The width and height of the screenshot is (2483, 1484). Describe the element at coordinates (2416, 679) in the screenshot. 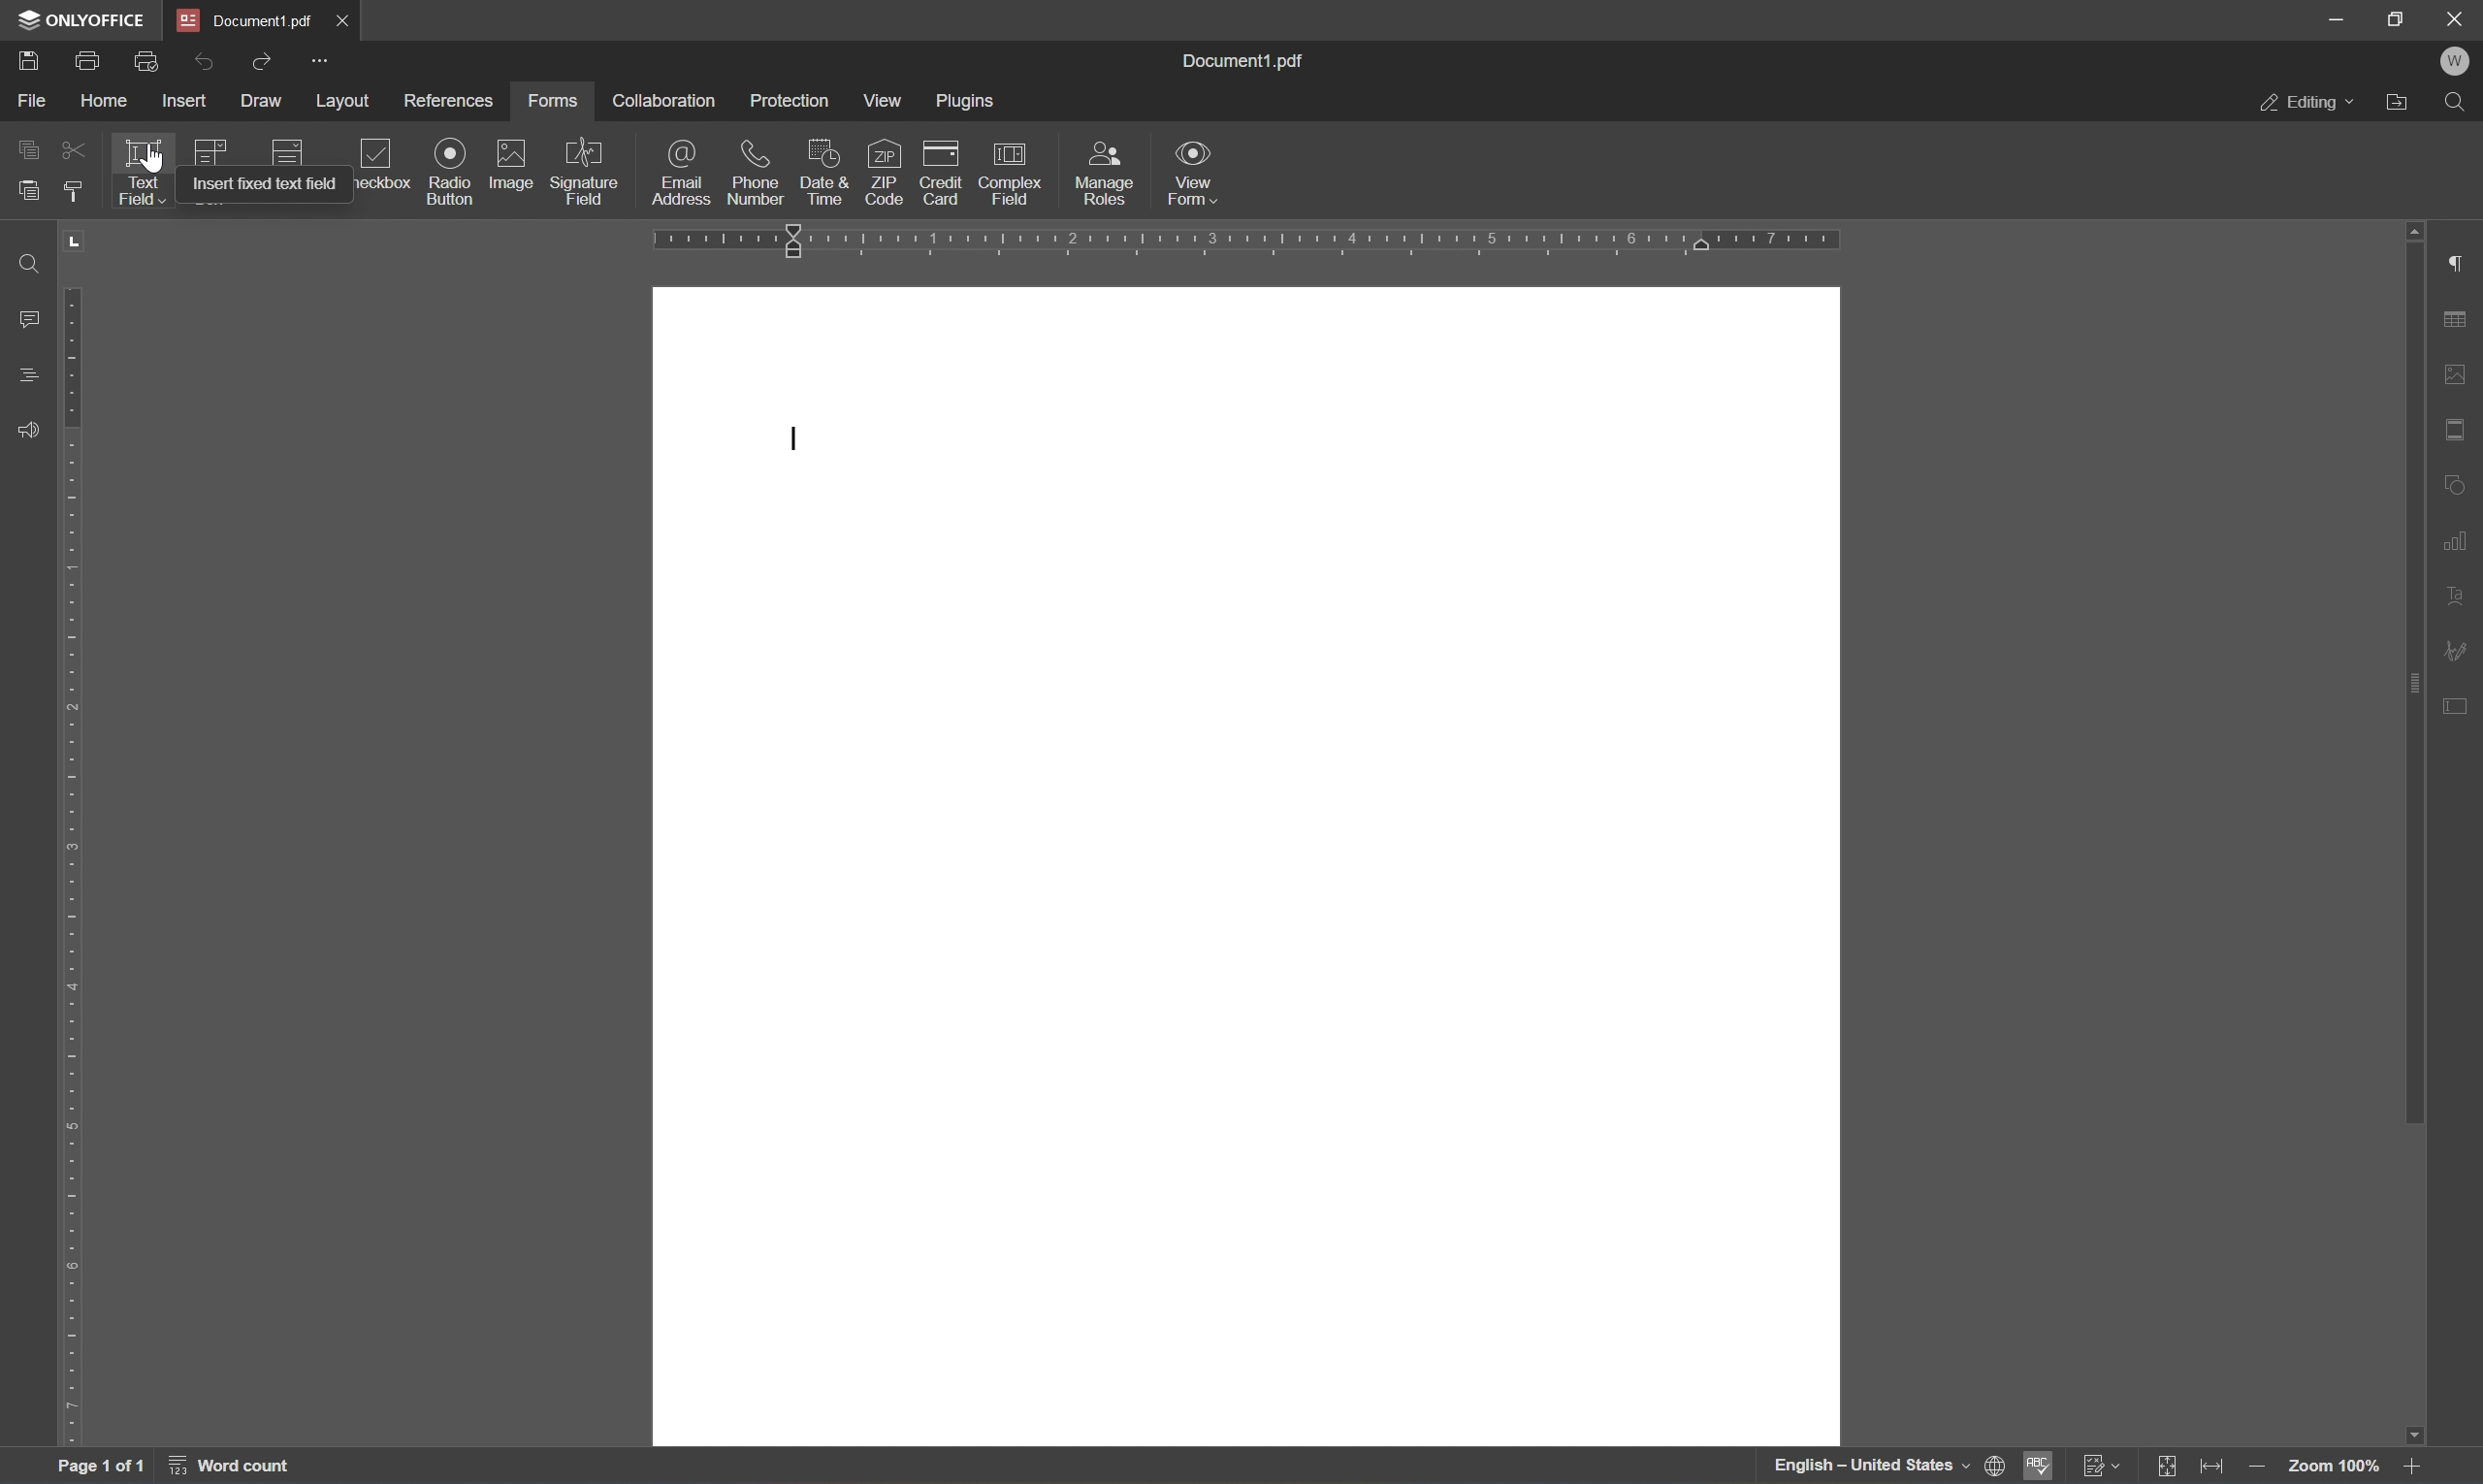

I see `scroll bar` at that location.